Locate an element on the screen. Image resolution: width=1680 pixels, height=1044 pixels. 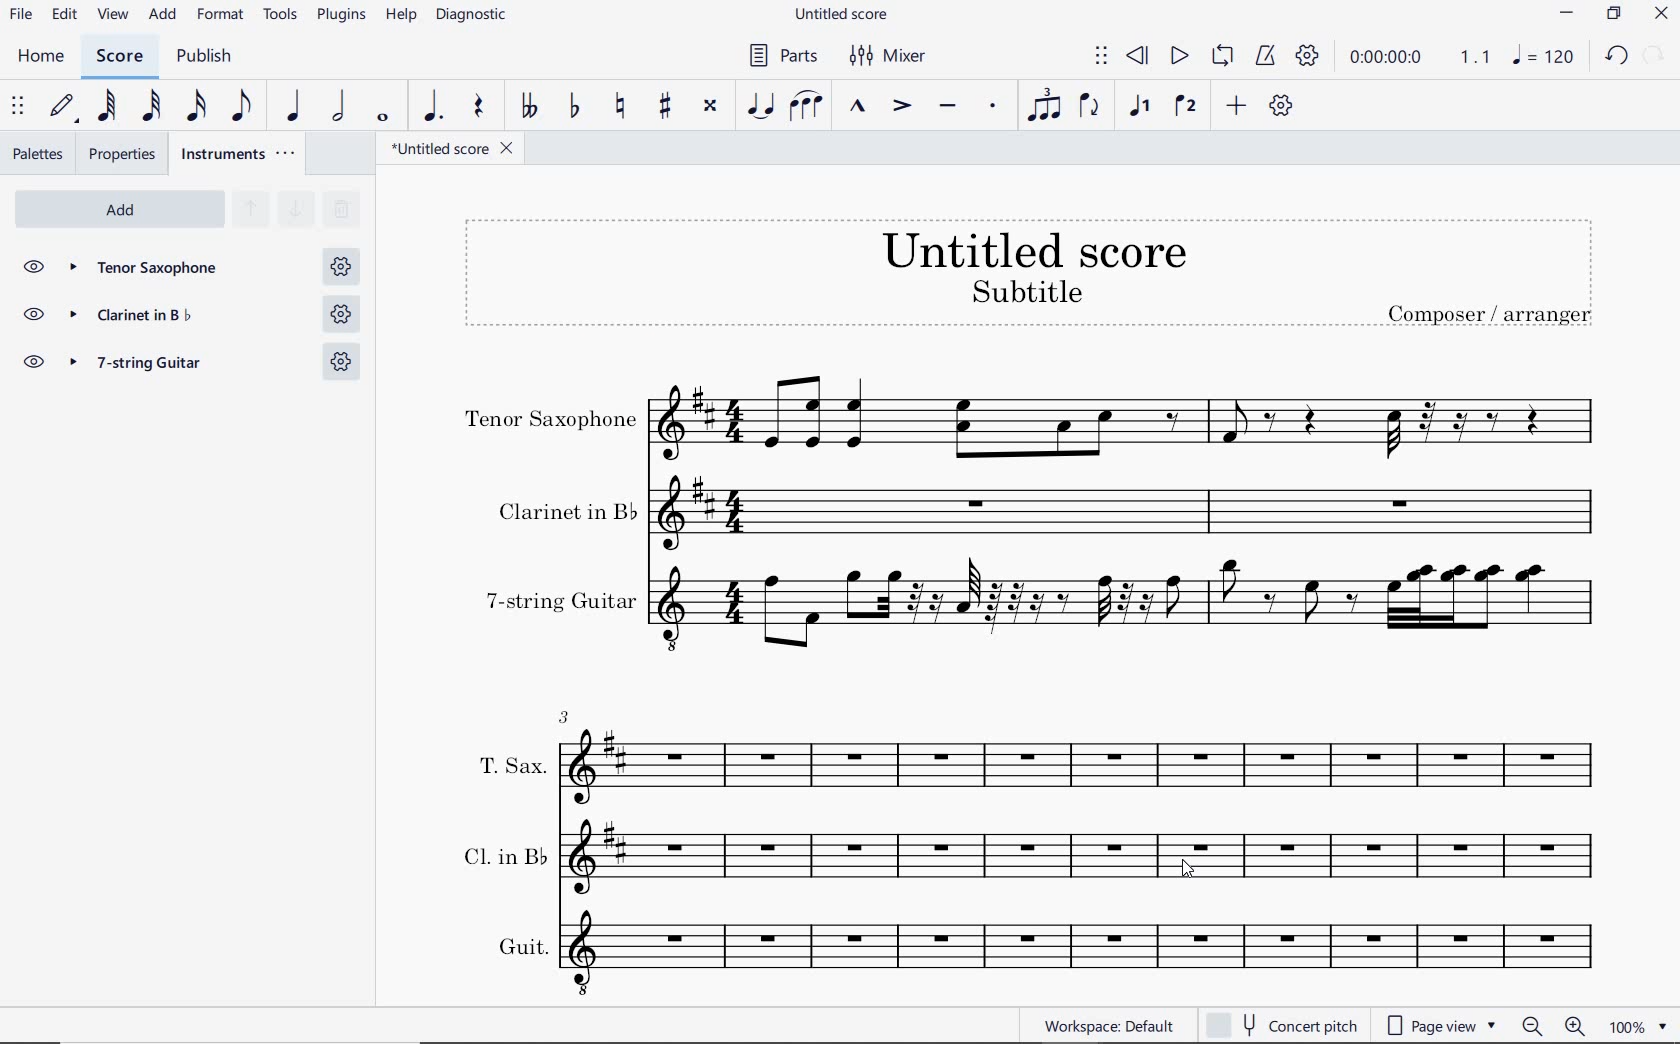
SEARCH PALETTES is located at coordinates (339, 210).